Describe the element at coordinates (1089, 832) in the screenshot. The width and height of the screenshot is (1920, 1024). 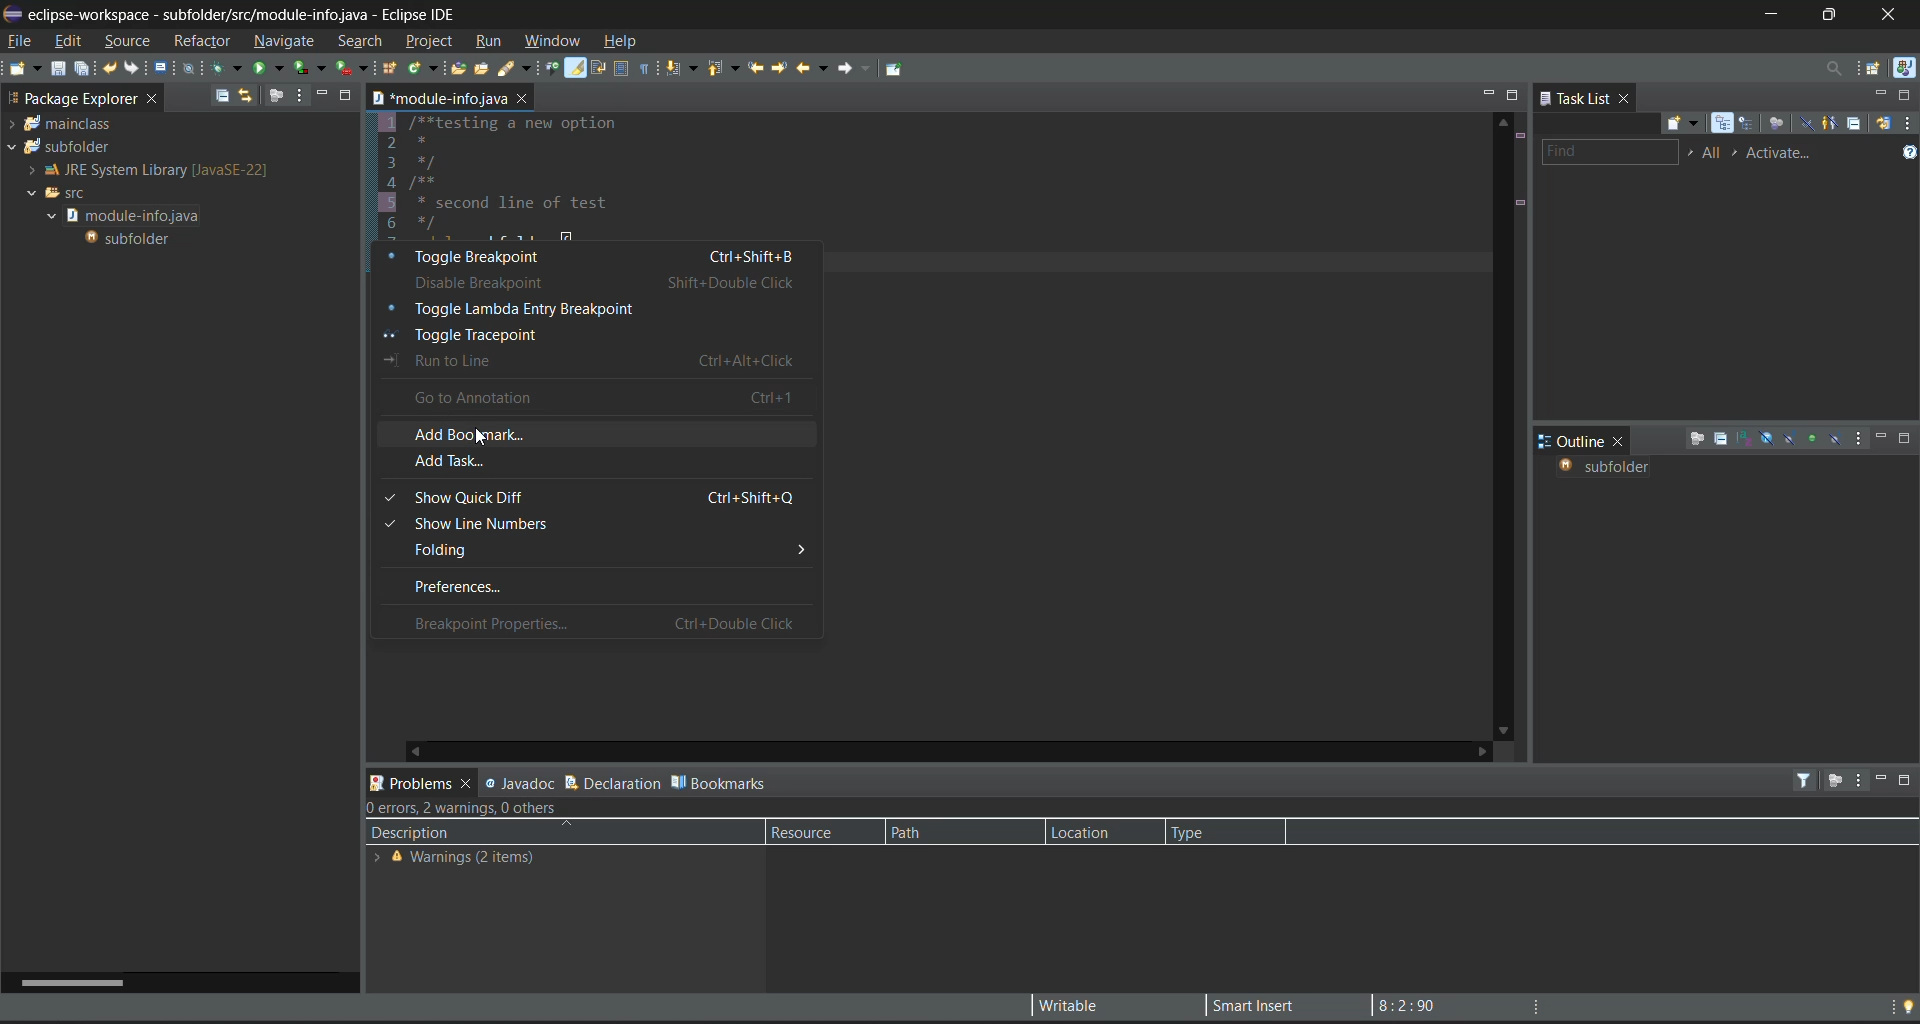
I see `location` at that location.